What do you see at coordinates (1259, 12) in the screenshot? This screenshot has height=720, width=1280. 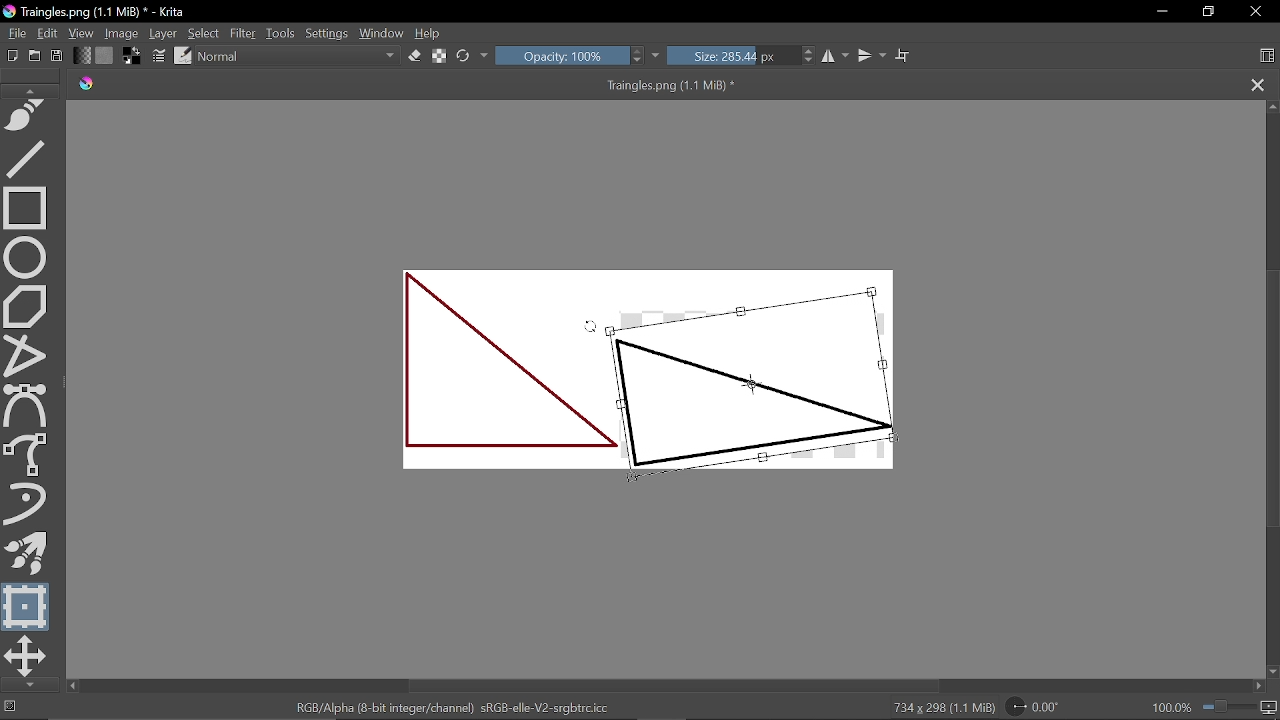 I see `Close` at bounding box center [1259, 12].